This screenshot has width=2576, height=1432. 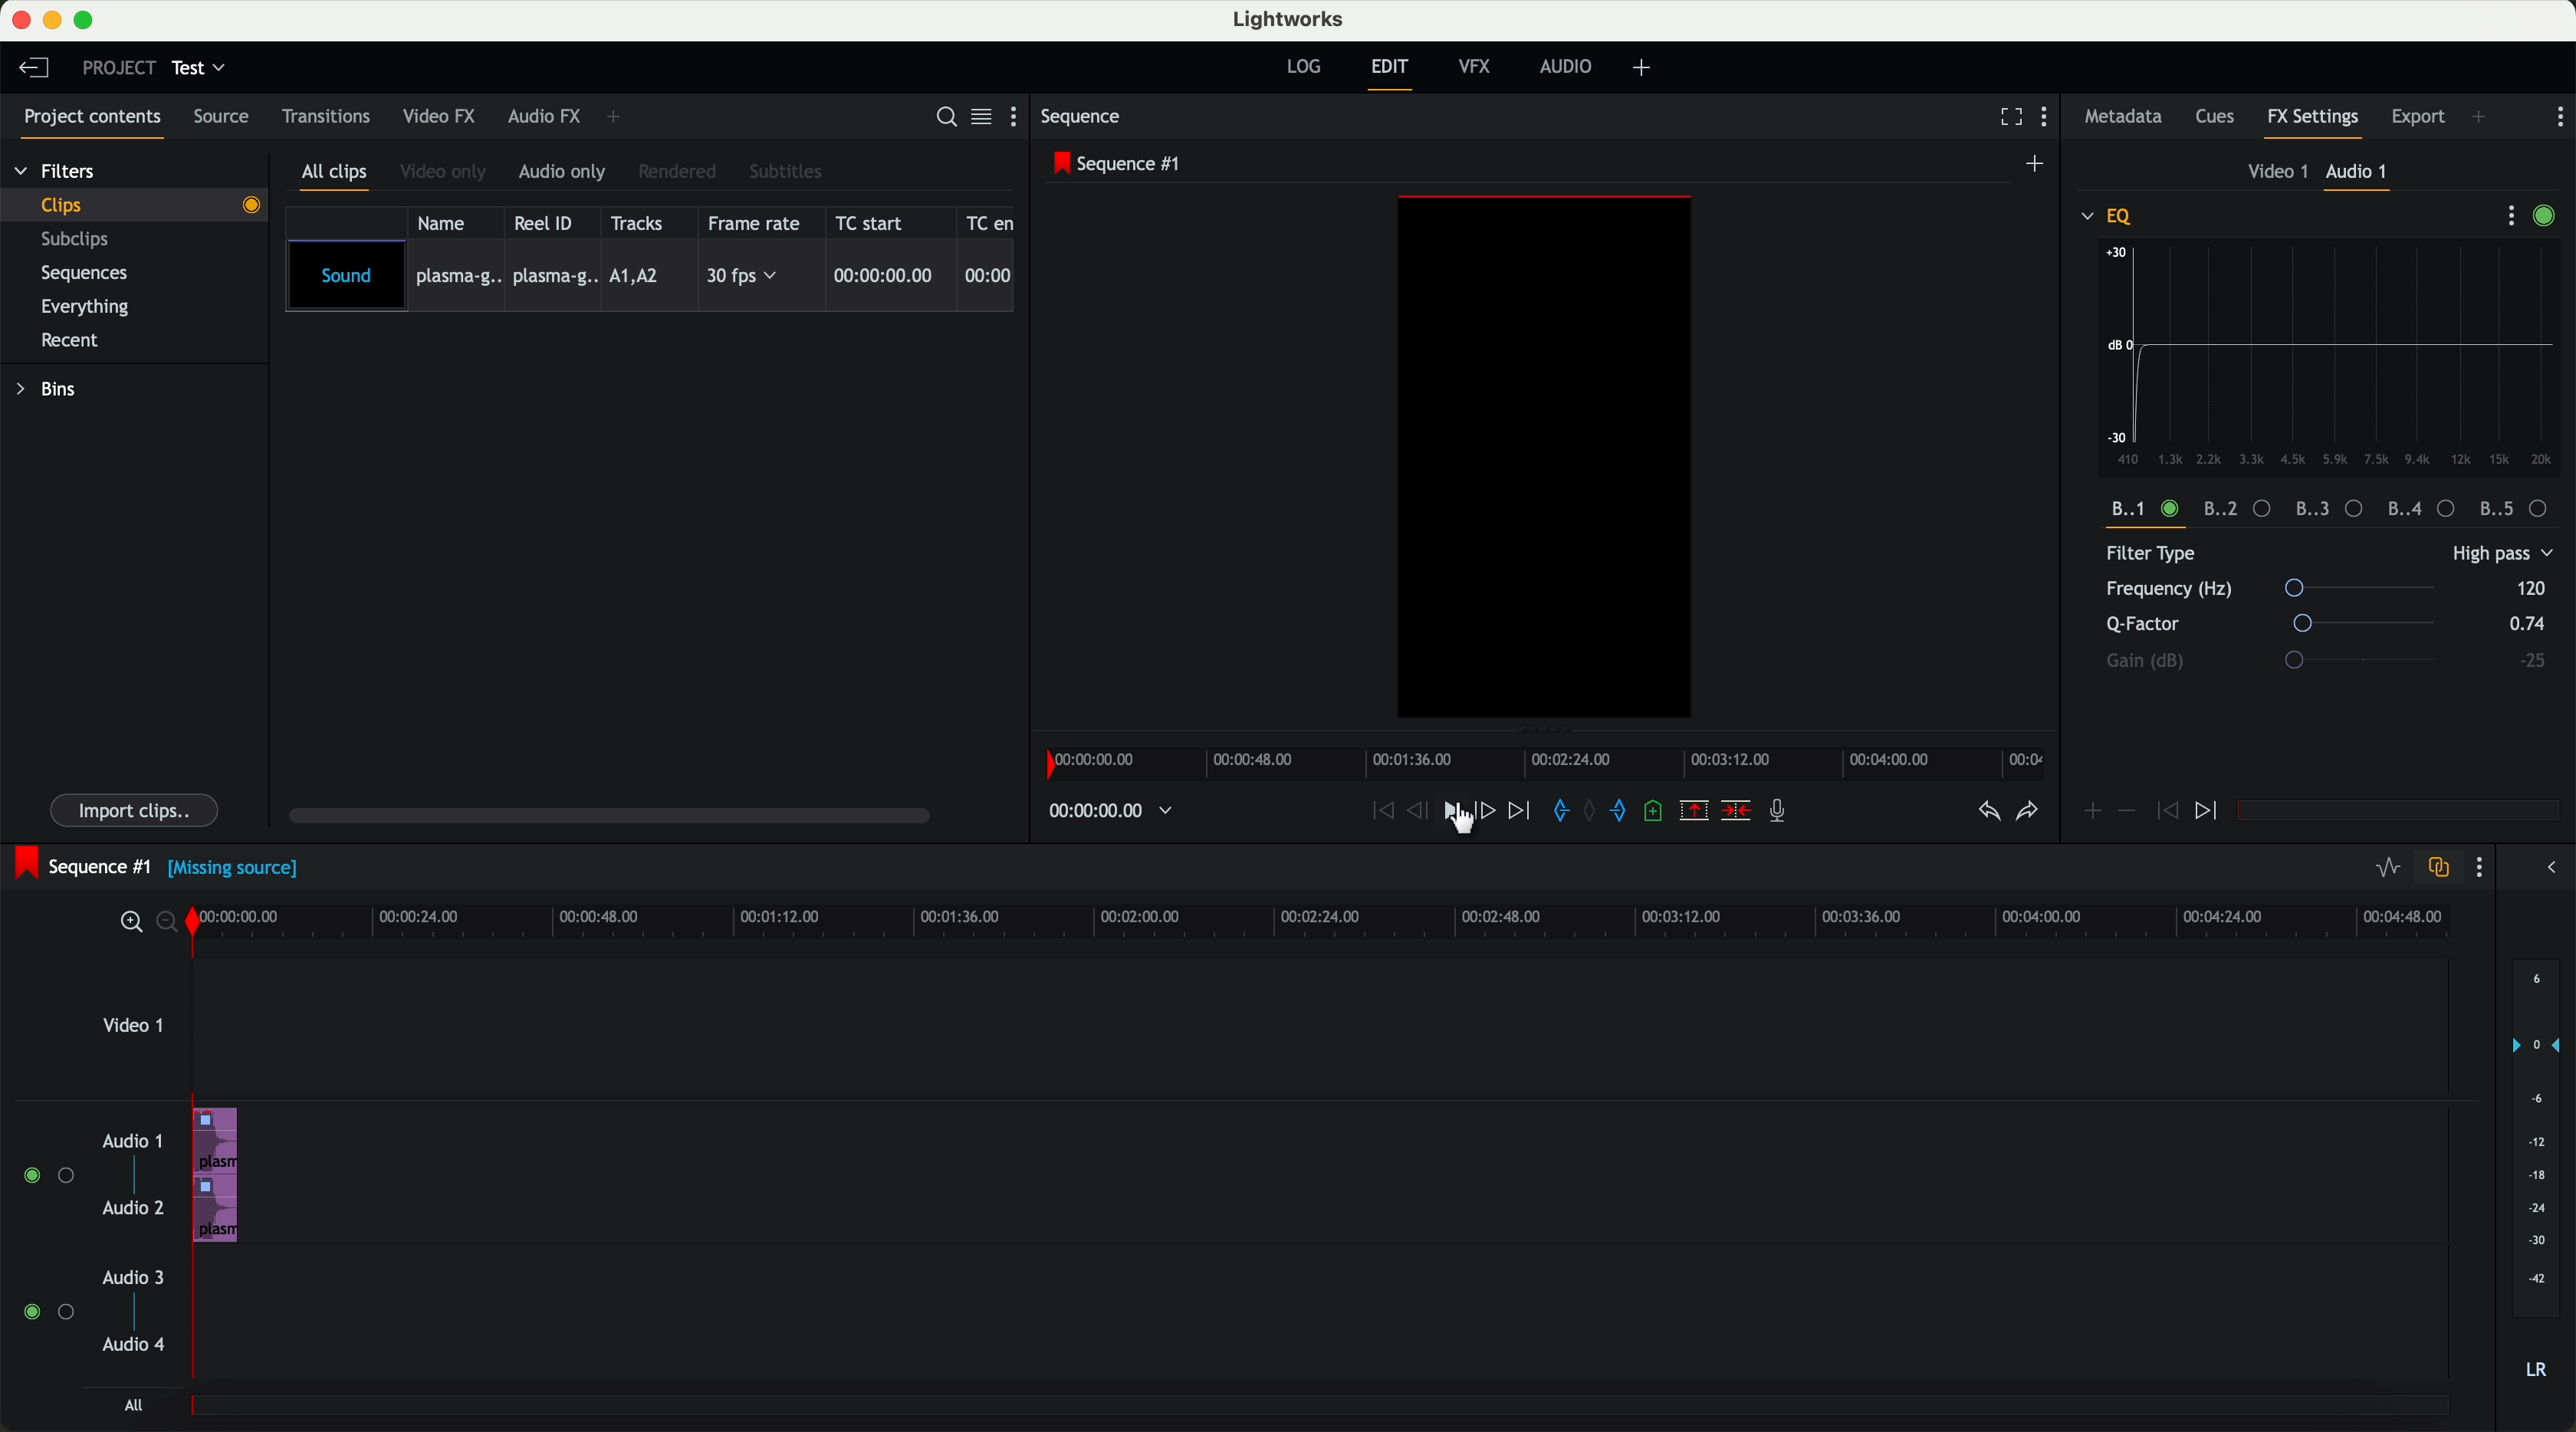 I want to click on metadata, so click(x=2123, y=118).